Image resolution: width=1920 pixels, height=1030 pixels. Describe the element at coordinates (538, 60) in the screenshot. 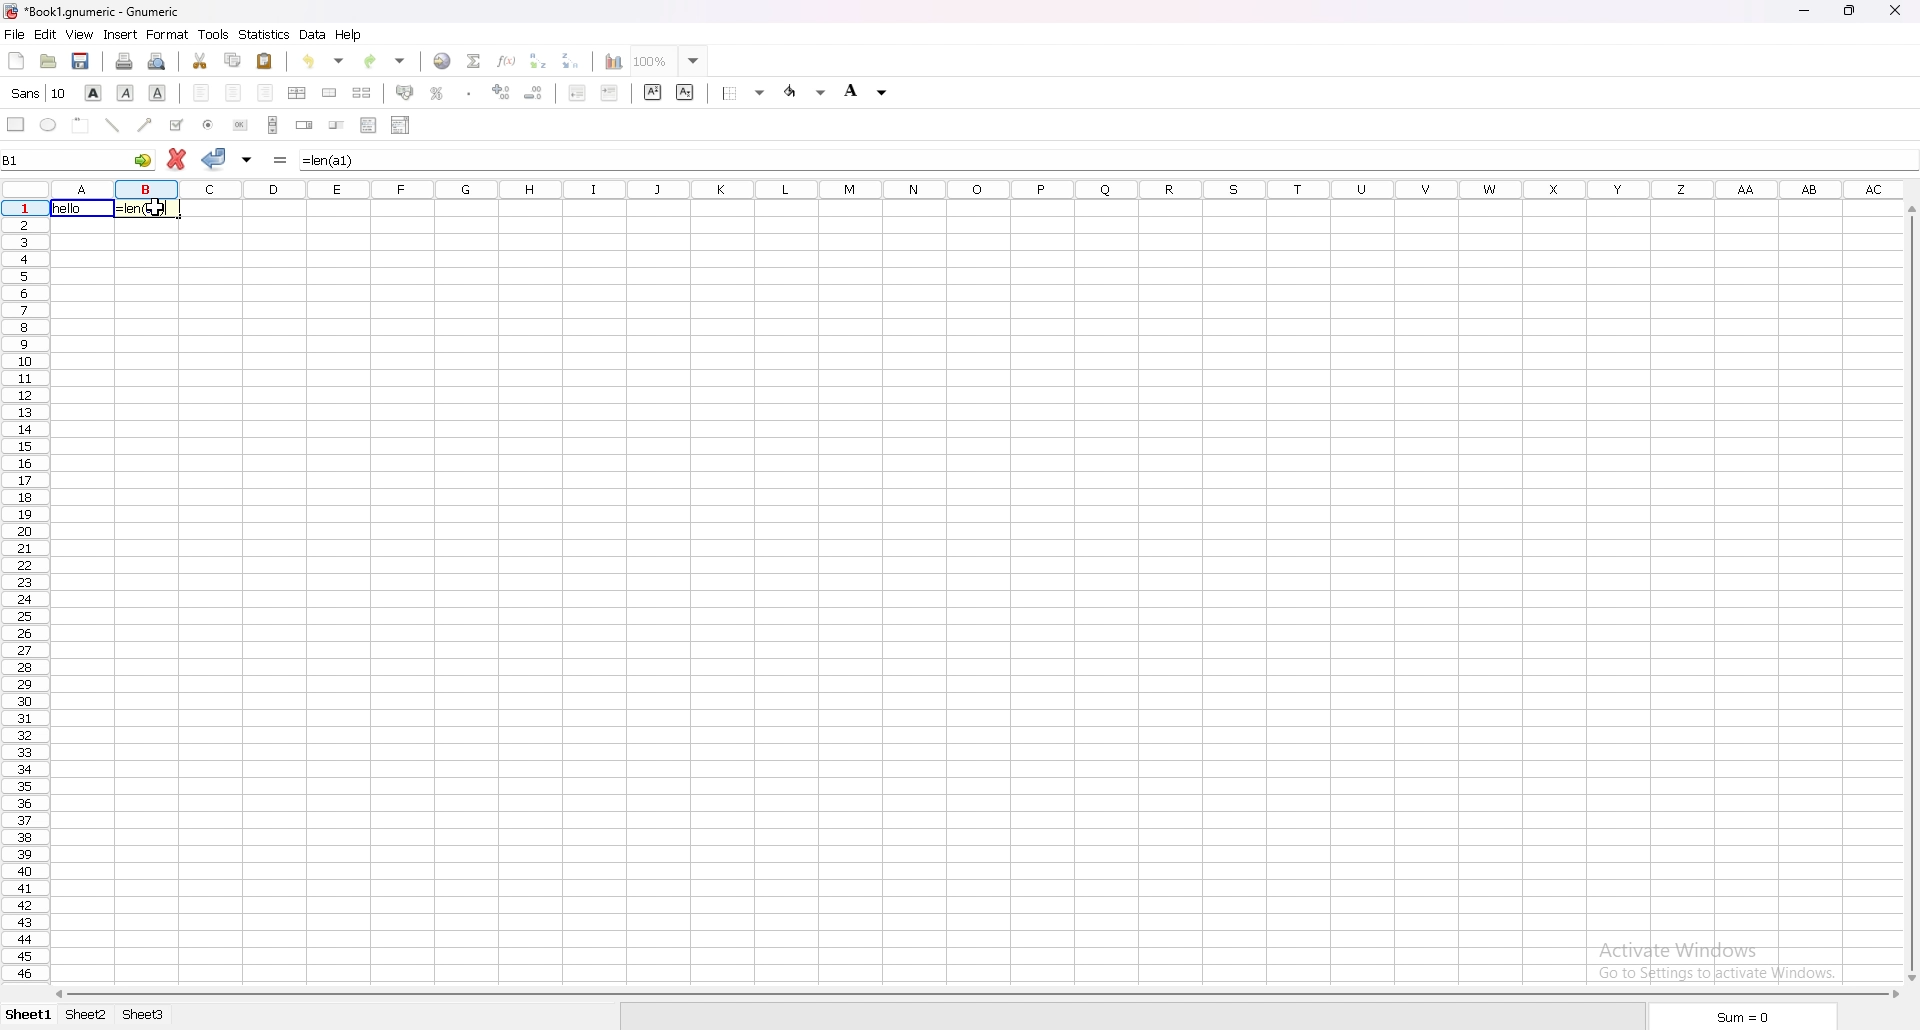

I see `sort ascending` at that location.